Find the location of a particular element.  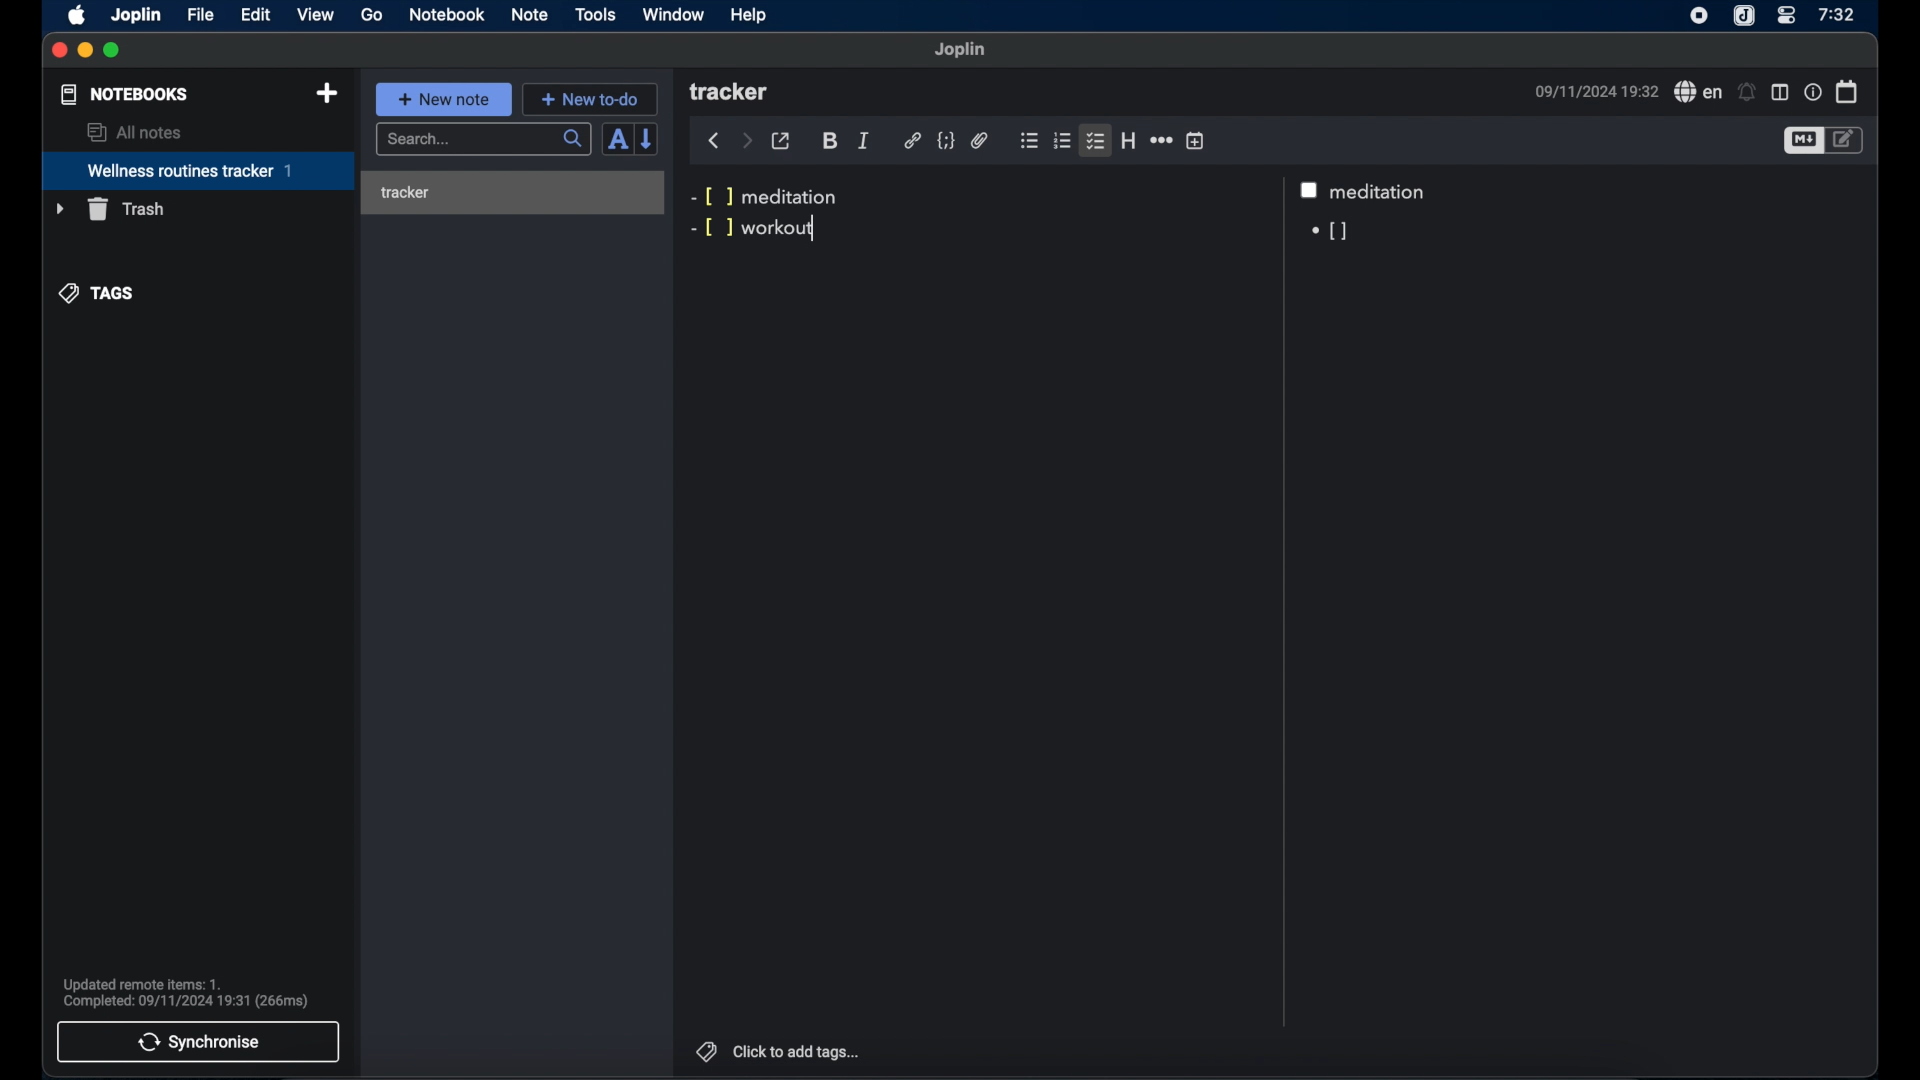

control center is located at coordinates (1787, 16).